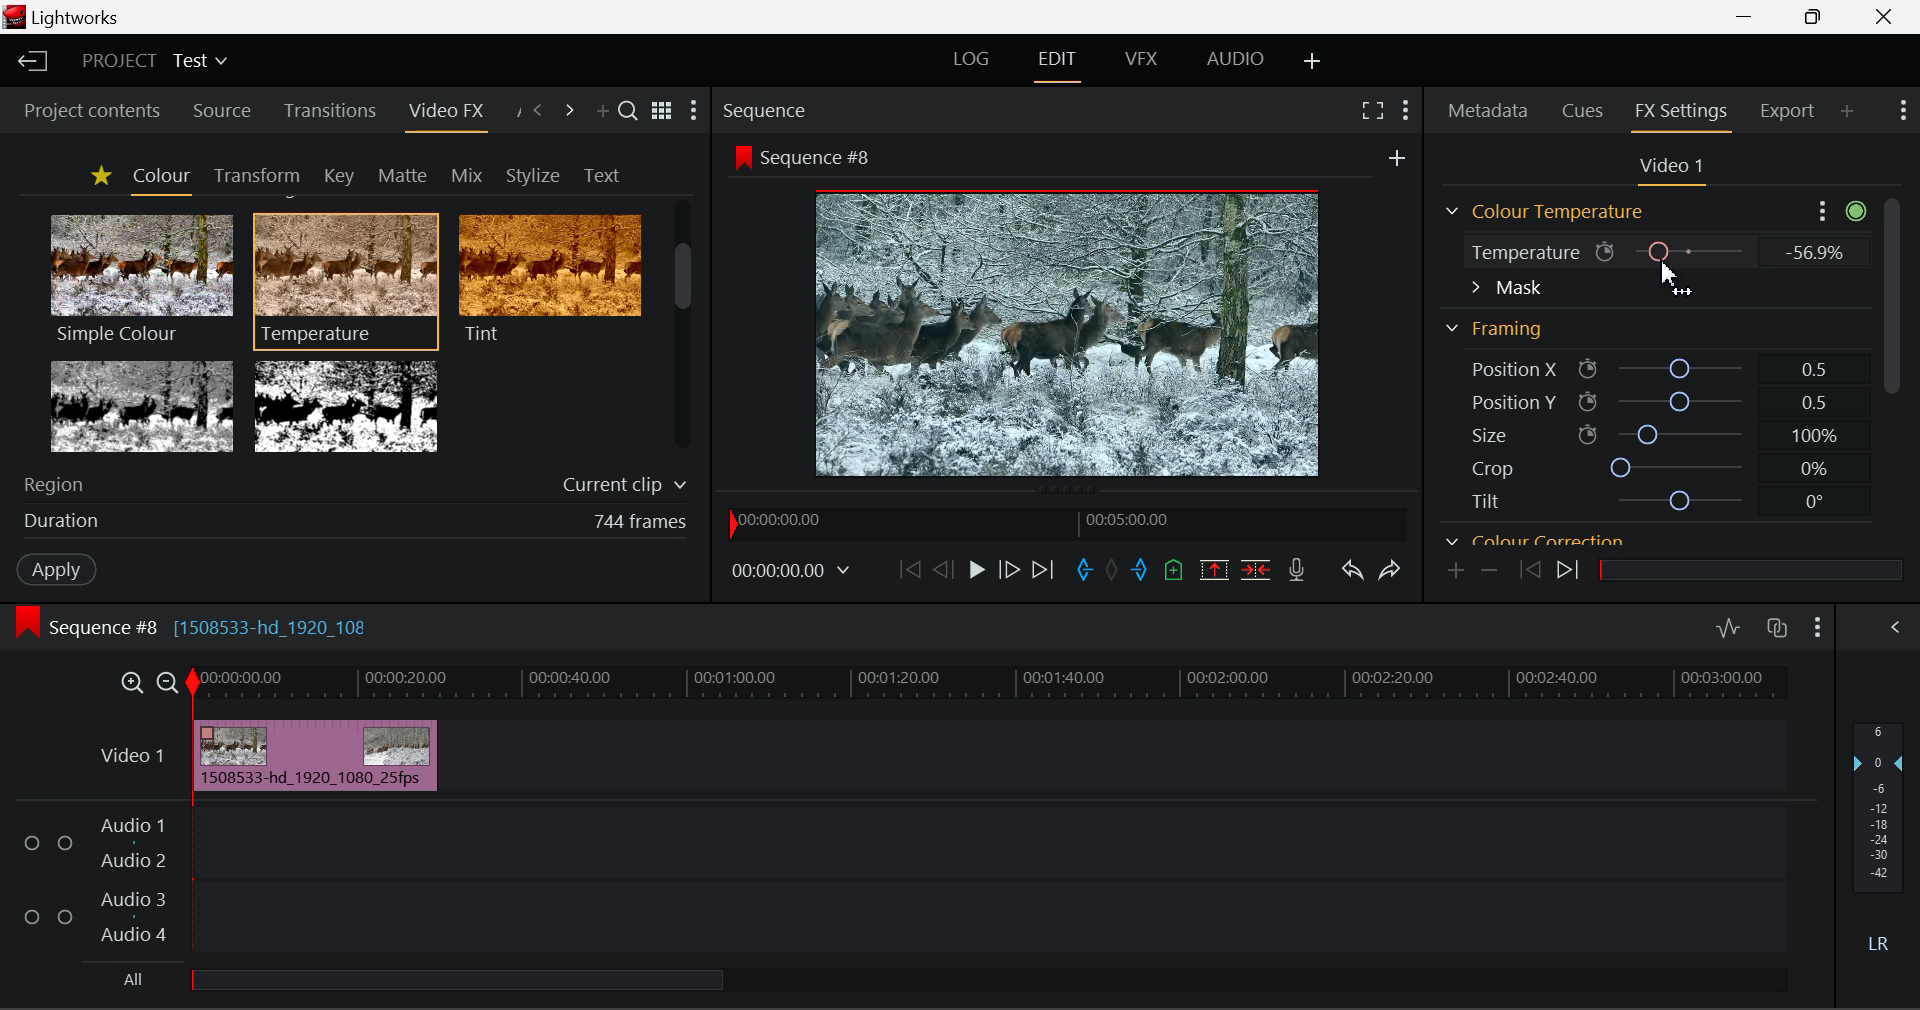 This screenshot has height=1010, width=1920. Describe the element at coordinates (130, 900) in the screenshot. I see `Audio 3` at that location.